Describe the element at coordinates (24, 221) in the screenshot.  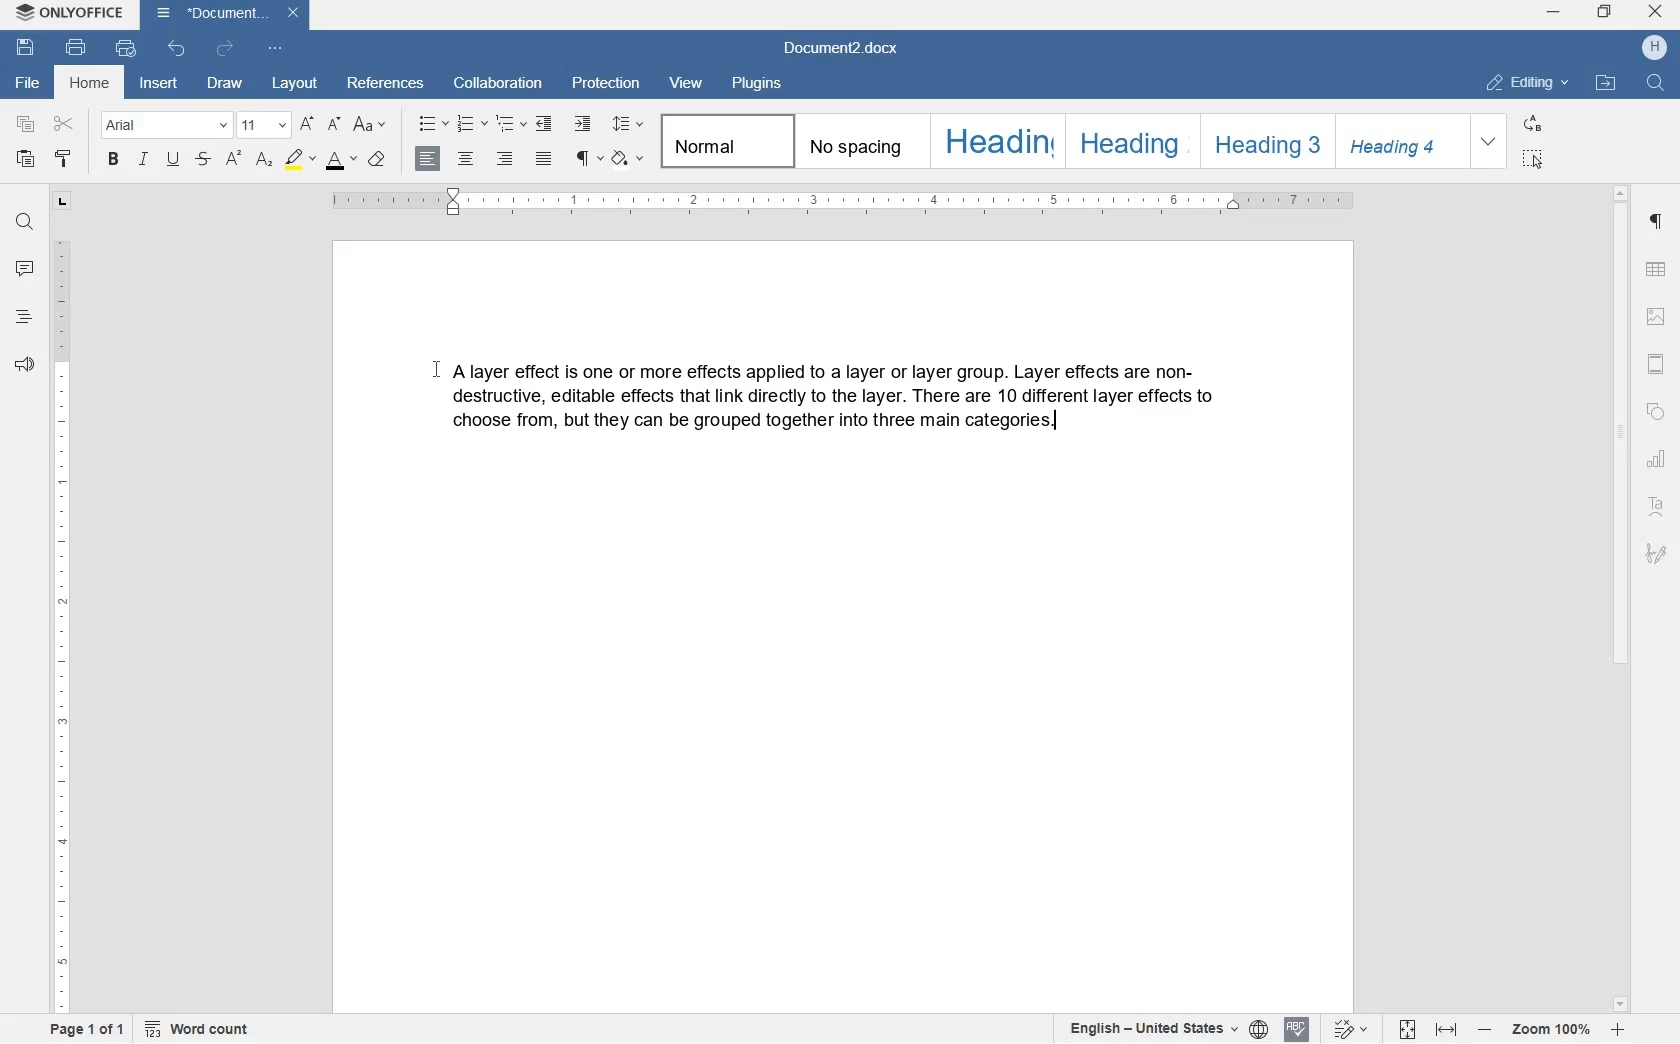
I see `find` at that location.